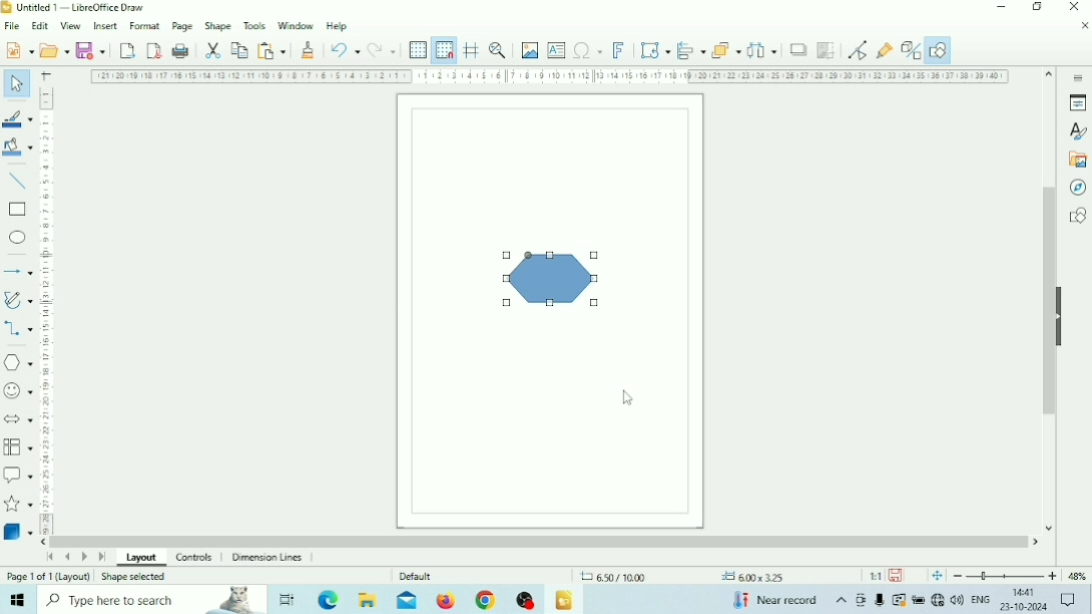 The height and width of the screenshot is (614, 1092). I want to click on Warning, so click(898, 600).